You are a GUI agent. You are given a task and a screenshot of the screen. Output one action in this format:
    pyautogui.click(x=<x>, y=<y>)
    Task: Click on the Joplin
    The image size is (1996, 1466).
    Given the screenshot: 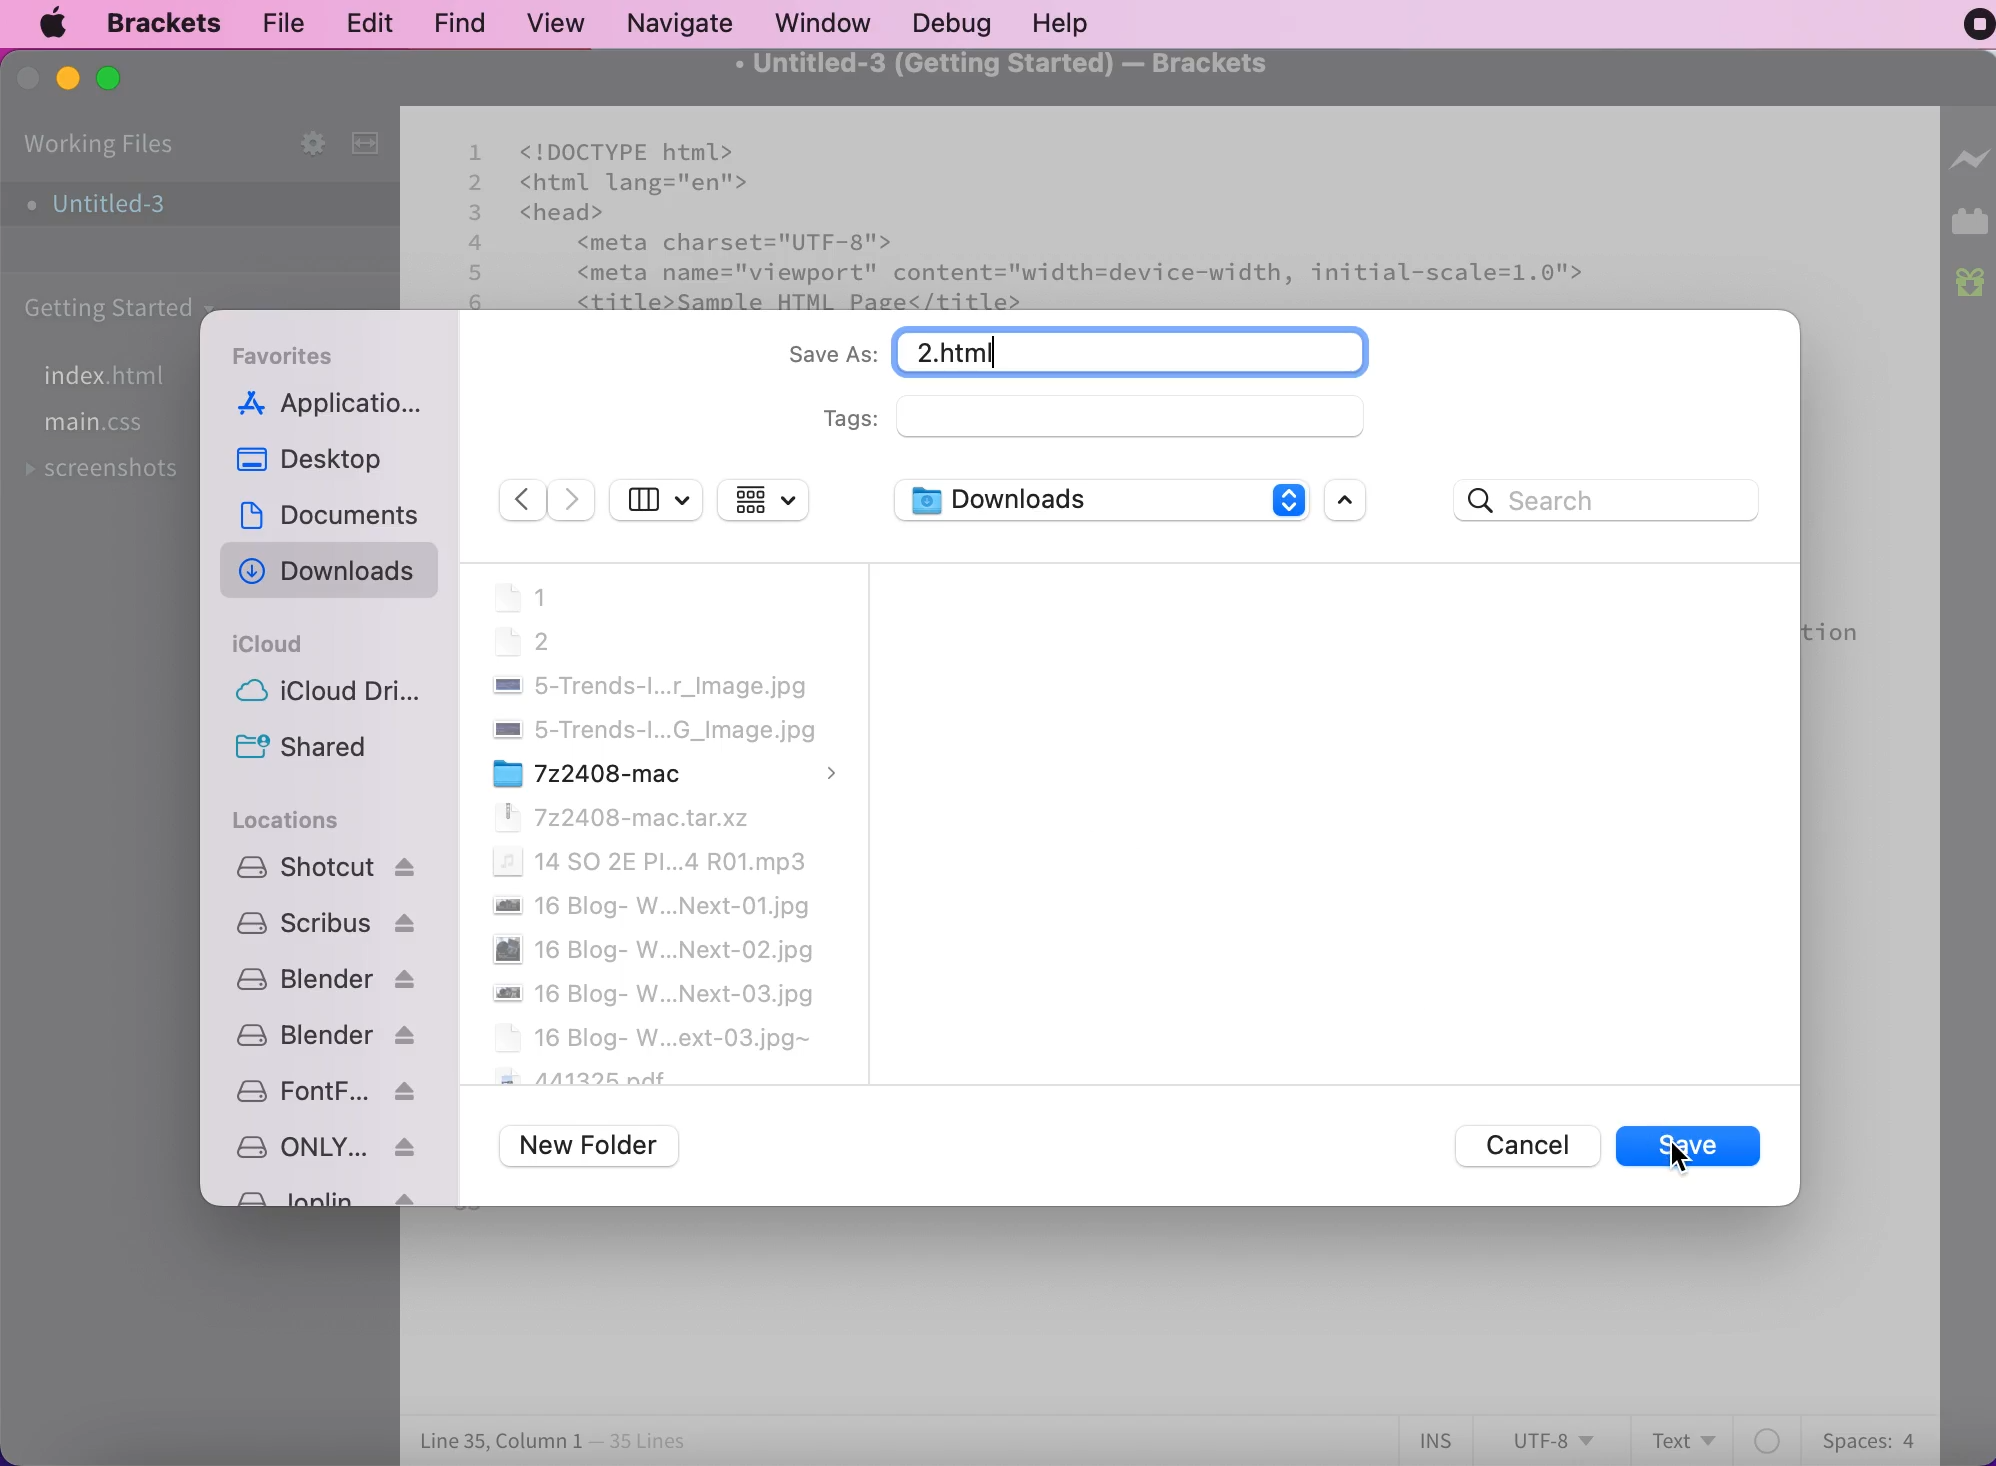 What is the action you would take?
    pyautogui.click(x=325, y=1195)
    